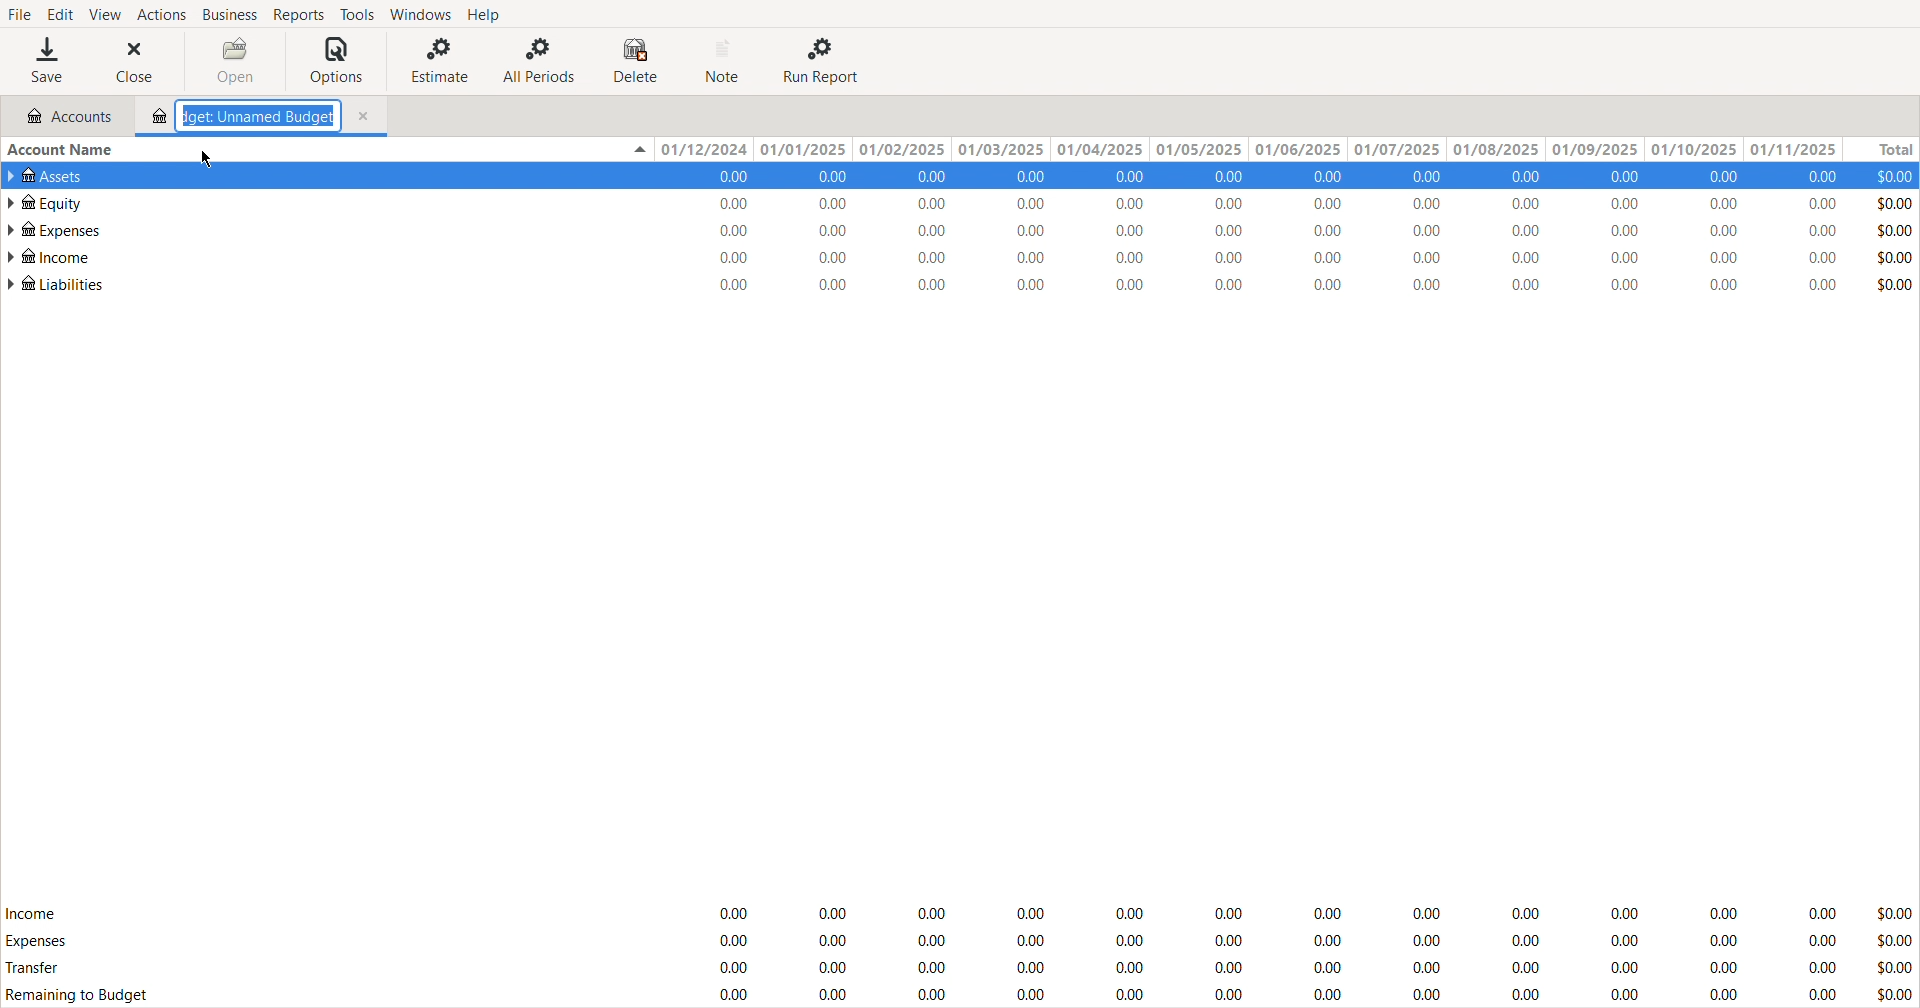 The image size is (1920, 1008). What do you see at coordinates (1309, 227) in the screenshot?
I see `Values` at bounding box center [1309, 227].